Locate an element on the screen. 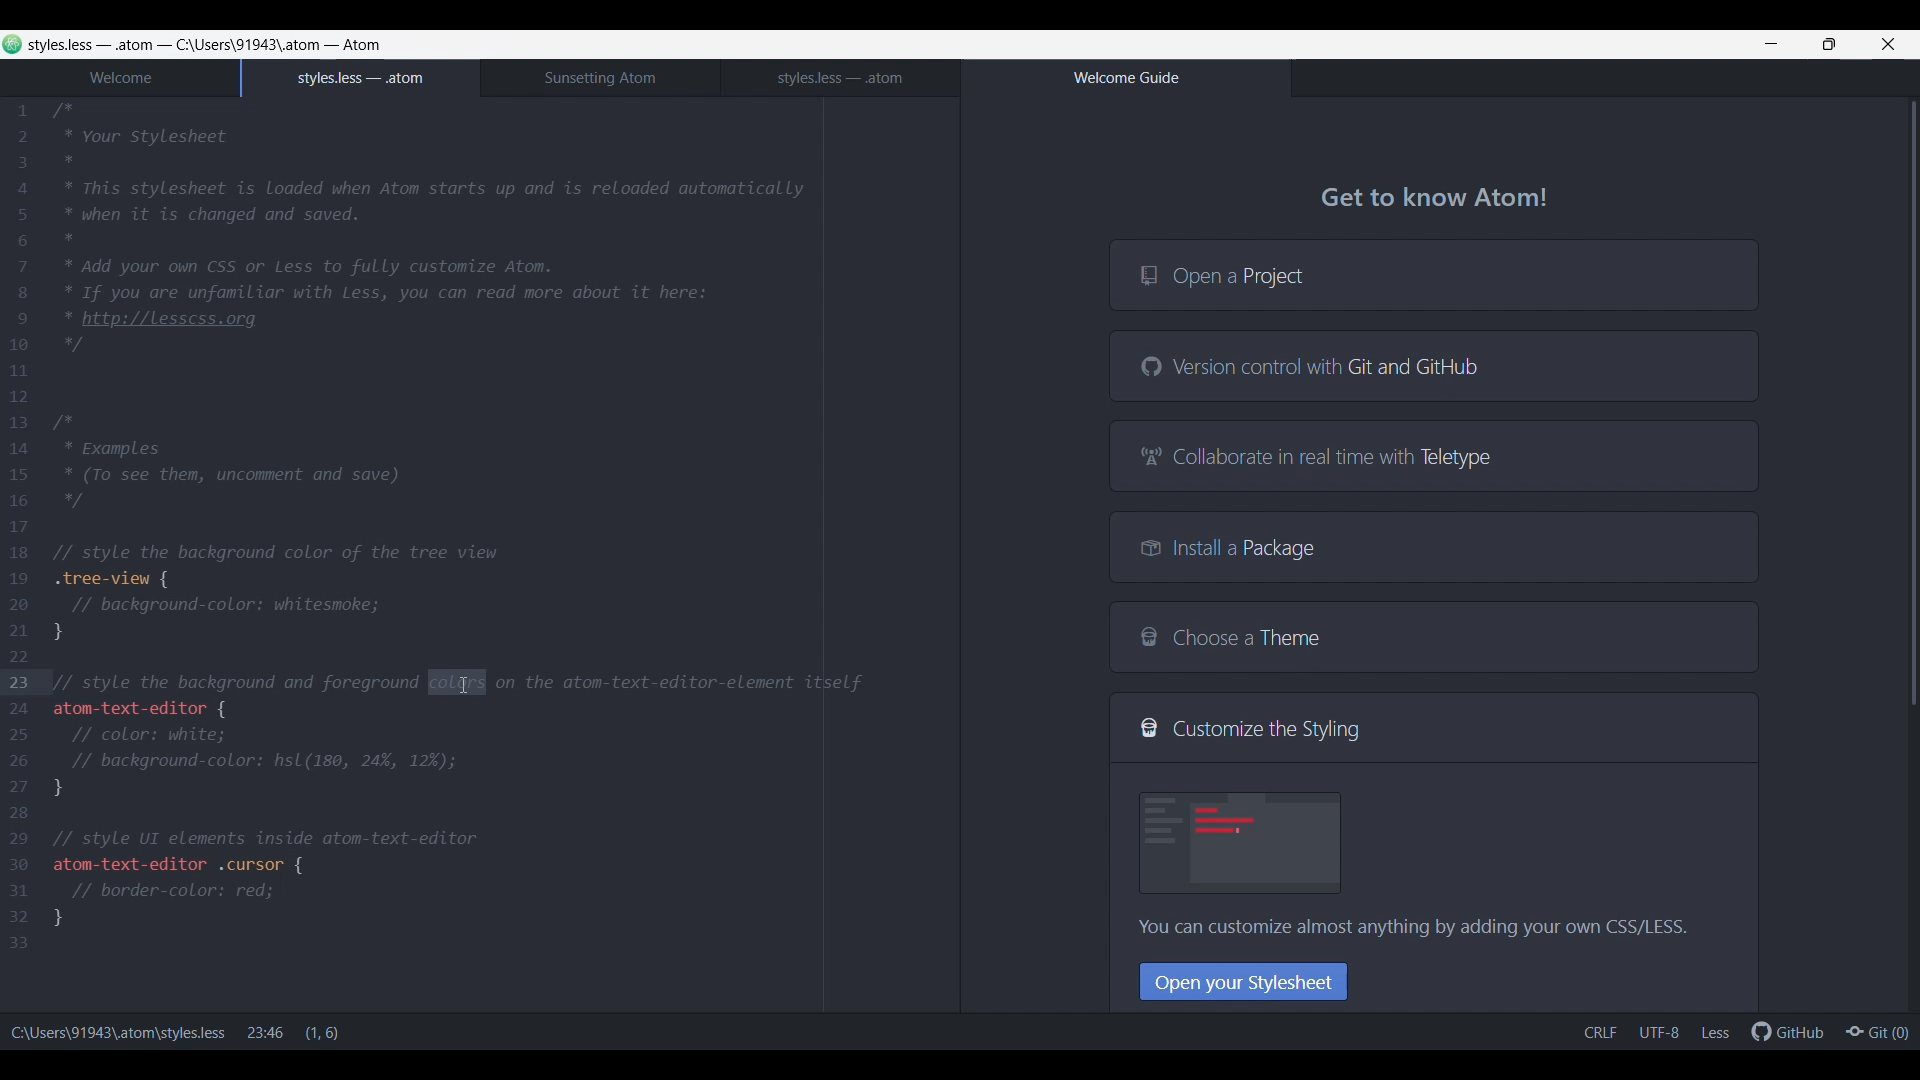 This screenshot has width=1920, height=1080. Current tab, highlighted is located at coordinates (361, 78).